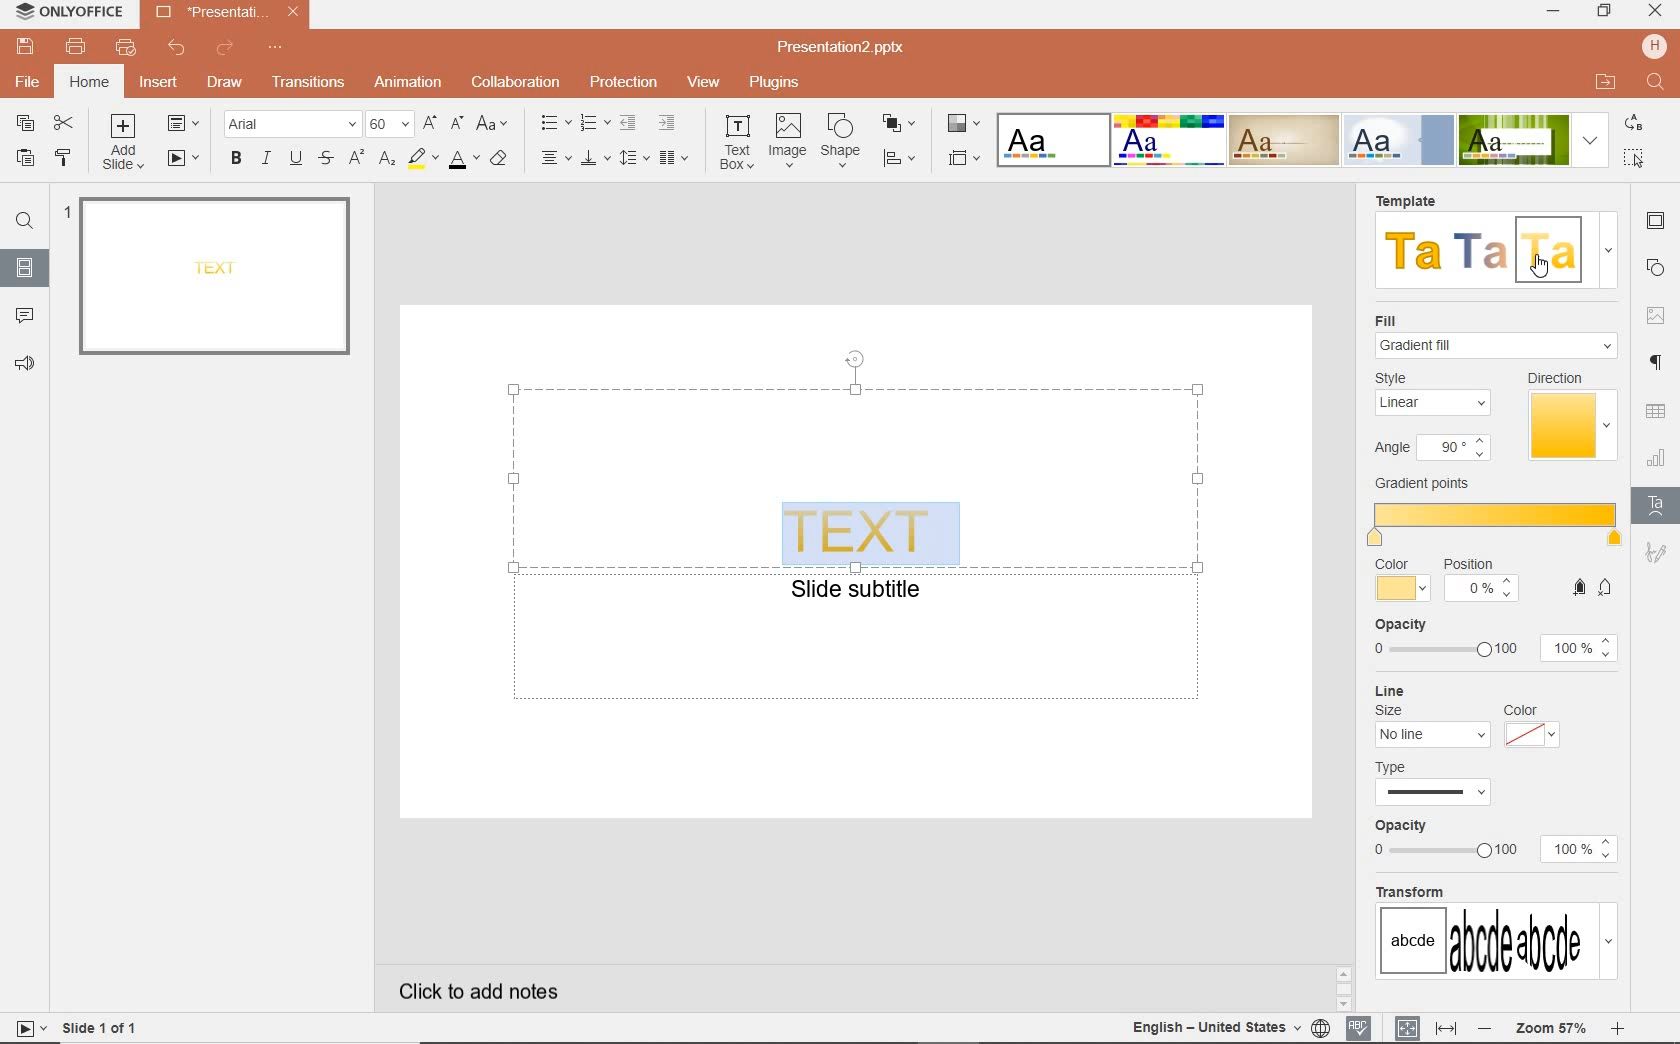  Describe the element at coordinates (1656, 12) in the screenshot. I see `close` at that location.